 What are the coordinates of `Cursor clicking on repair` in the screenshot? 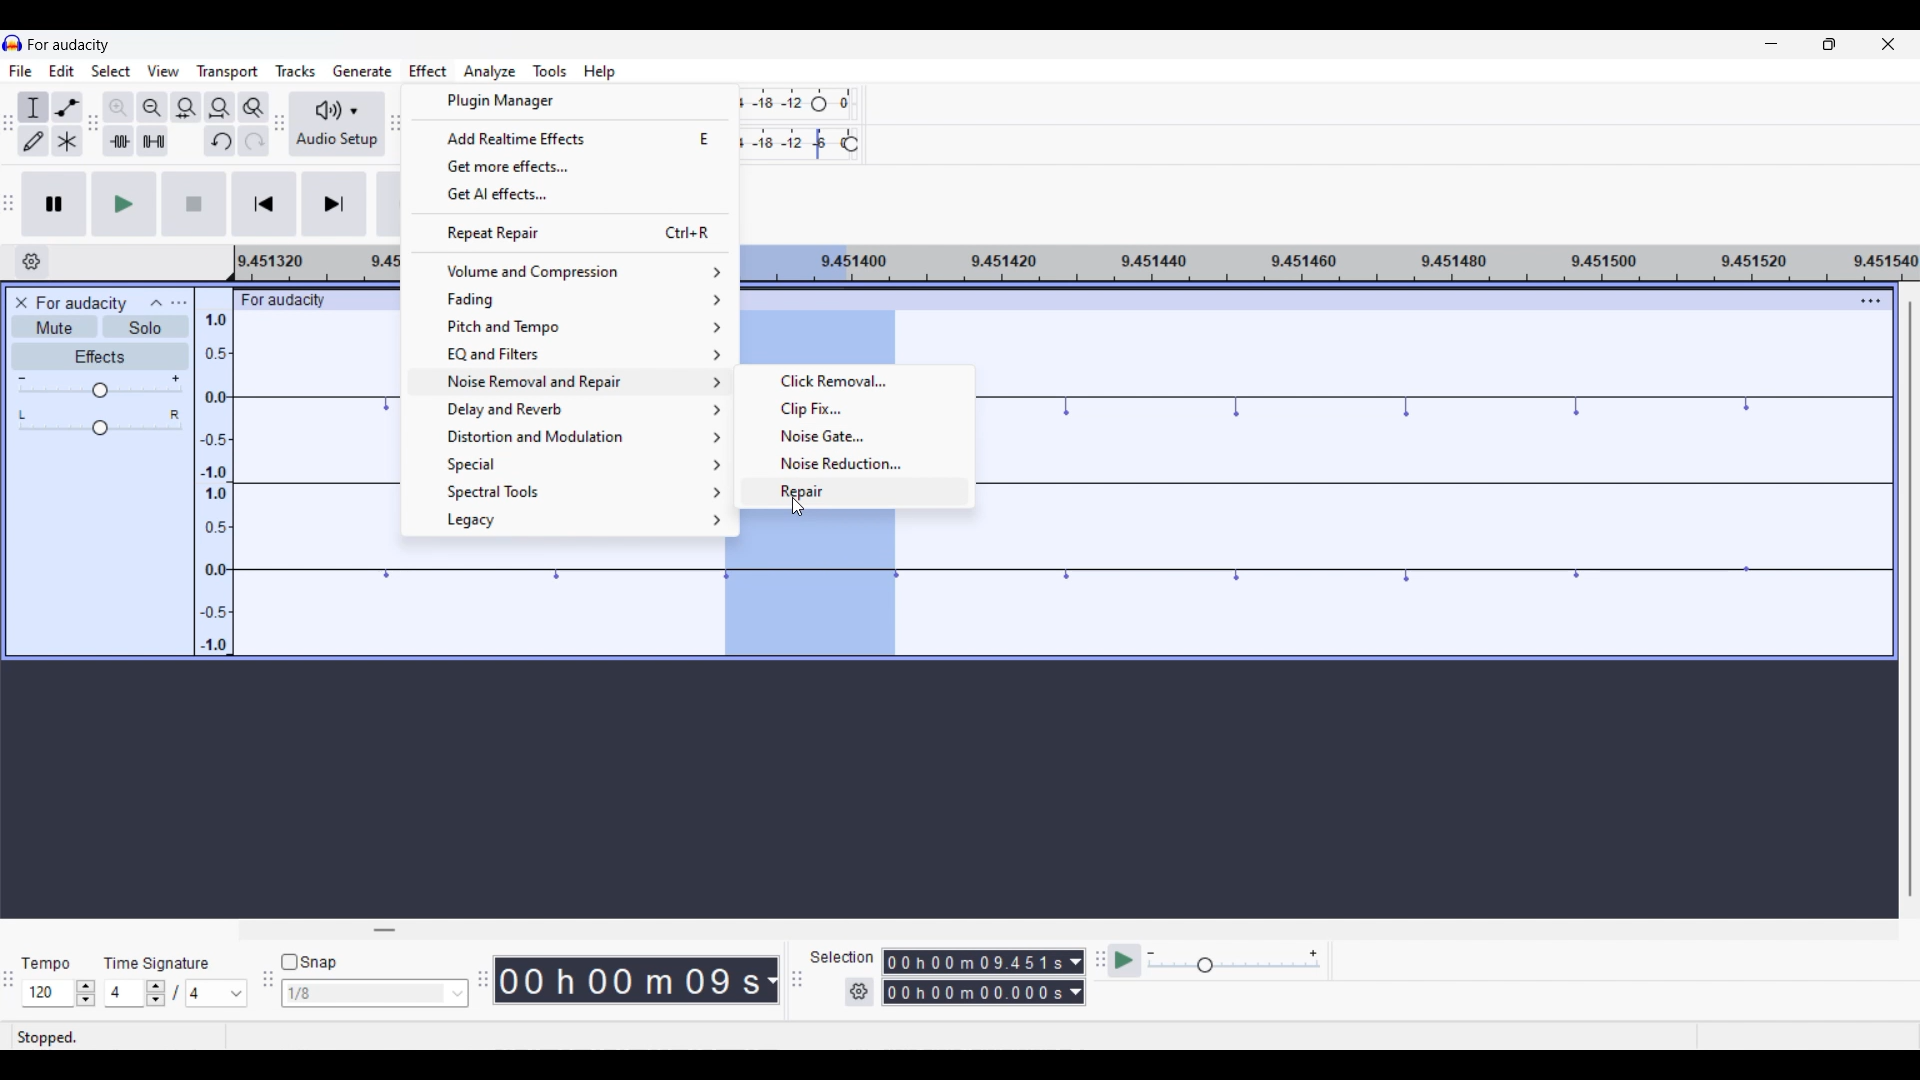 It's located at (798, 507).